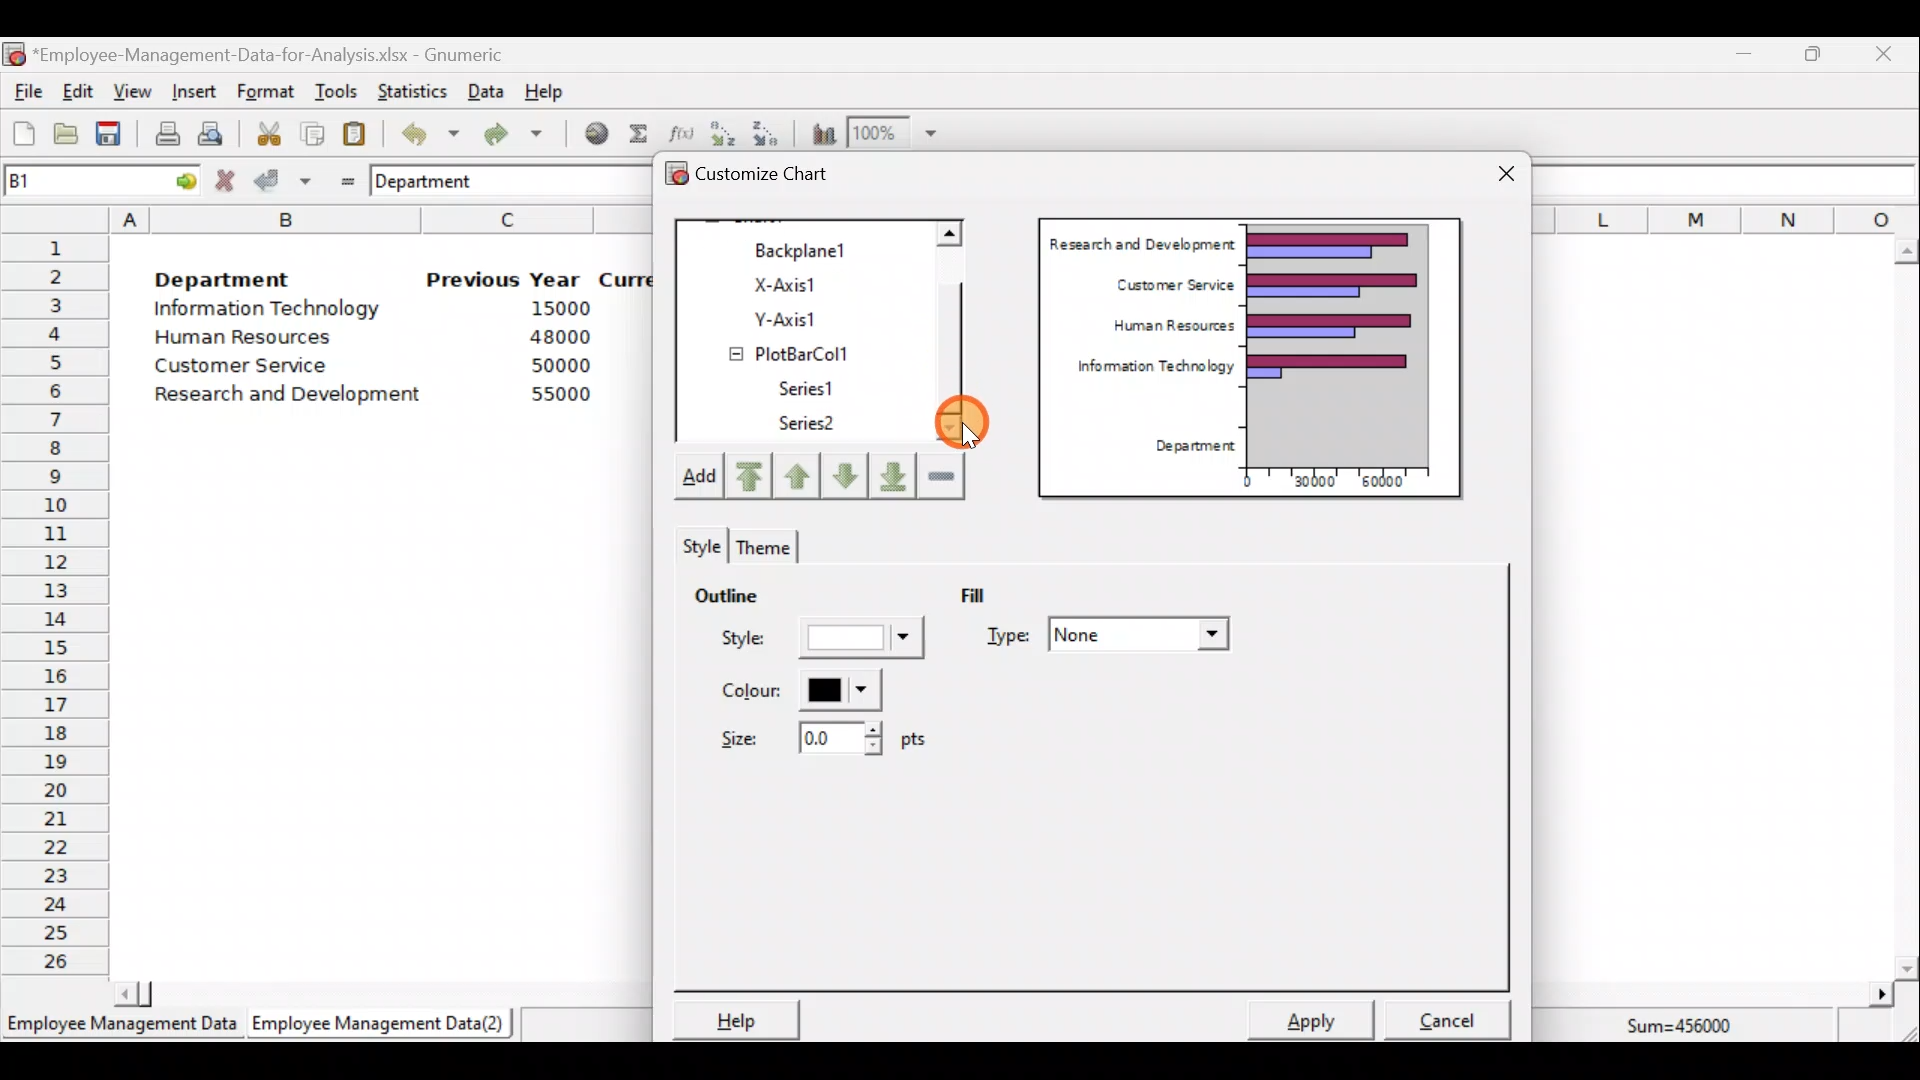 This screenshot has height=1080, width=1920. Describe the element at coordinates (373, 992) in the screenshot. I see `Scroll bar` at that location.